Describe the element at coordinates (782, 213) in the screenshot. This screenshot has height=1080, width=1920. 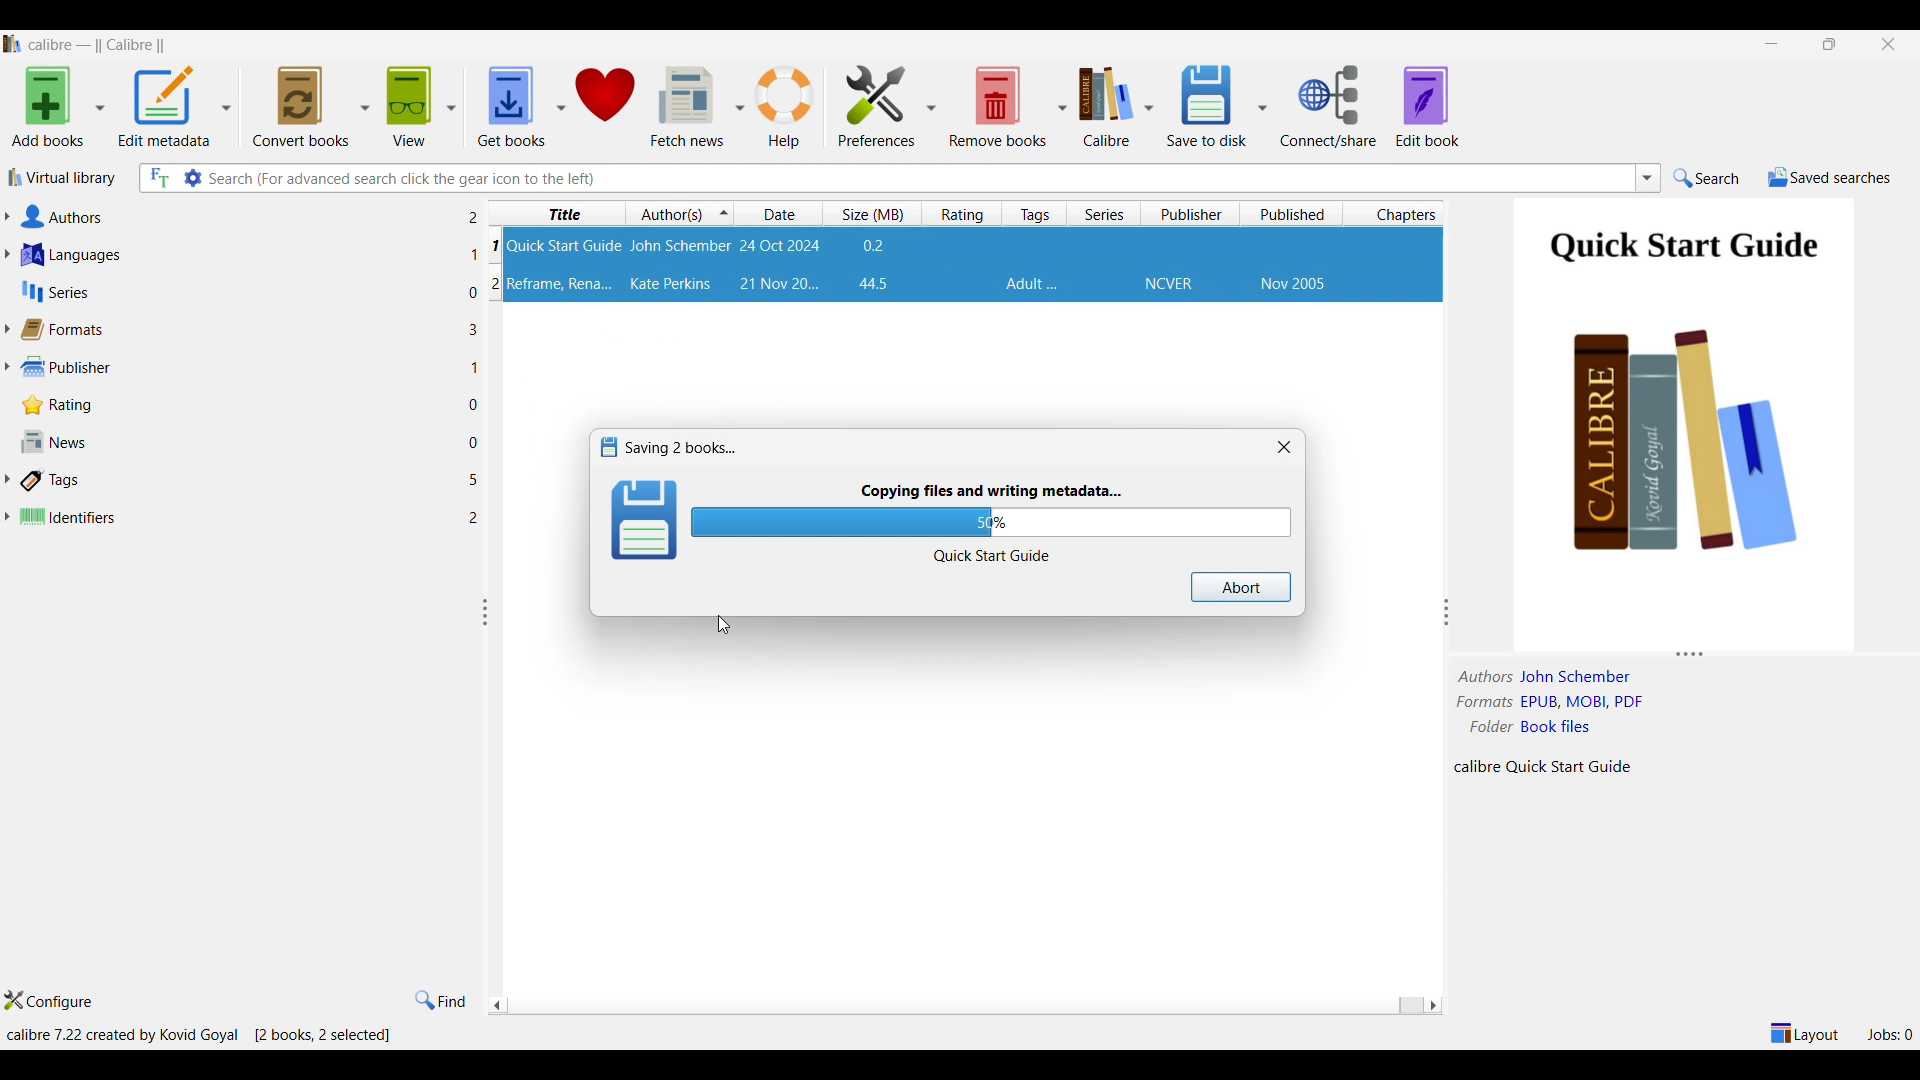
I see `Date column` at that location.